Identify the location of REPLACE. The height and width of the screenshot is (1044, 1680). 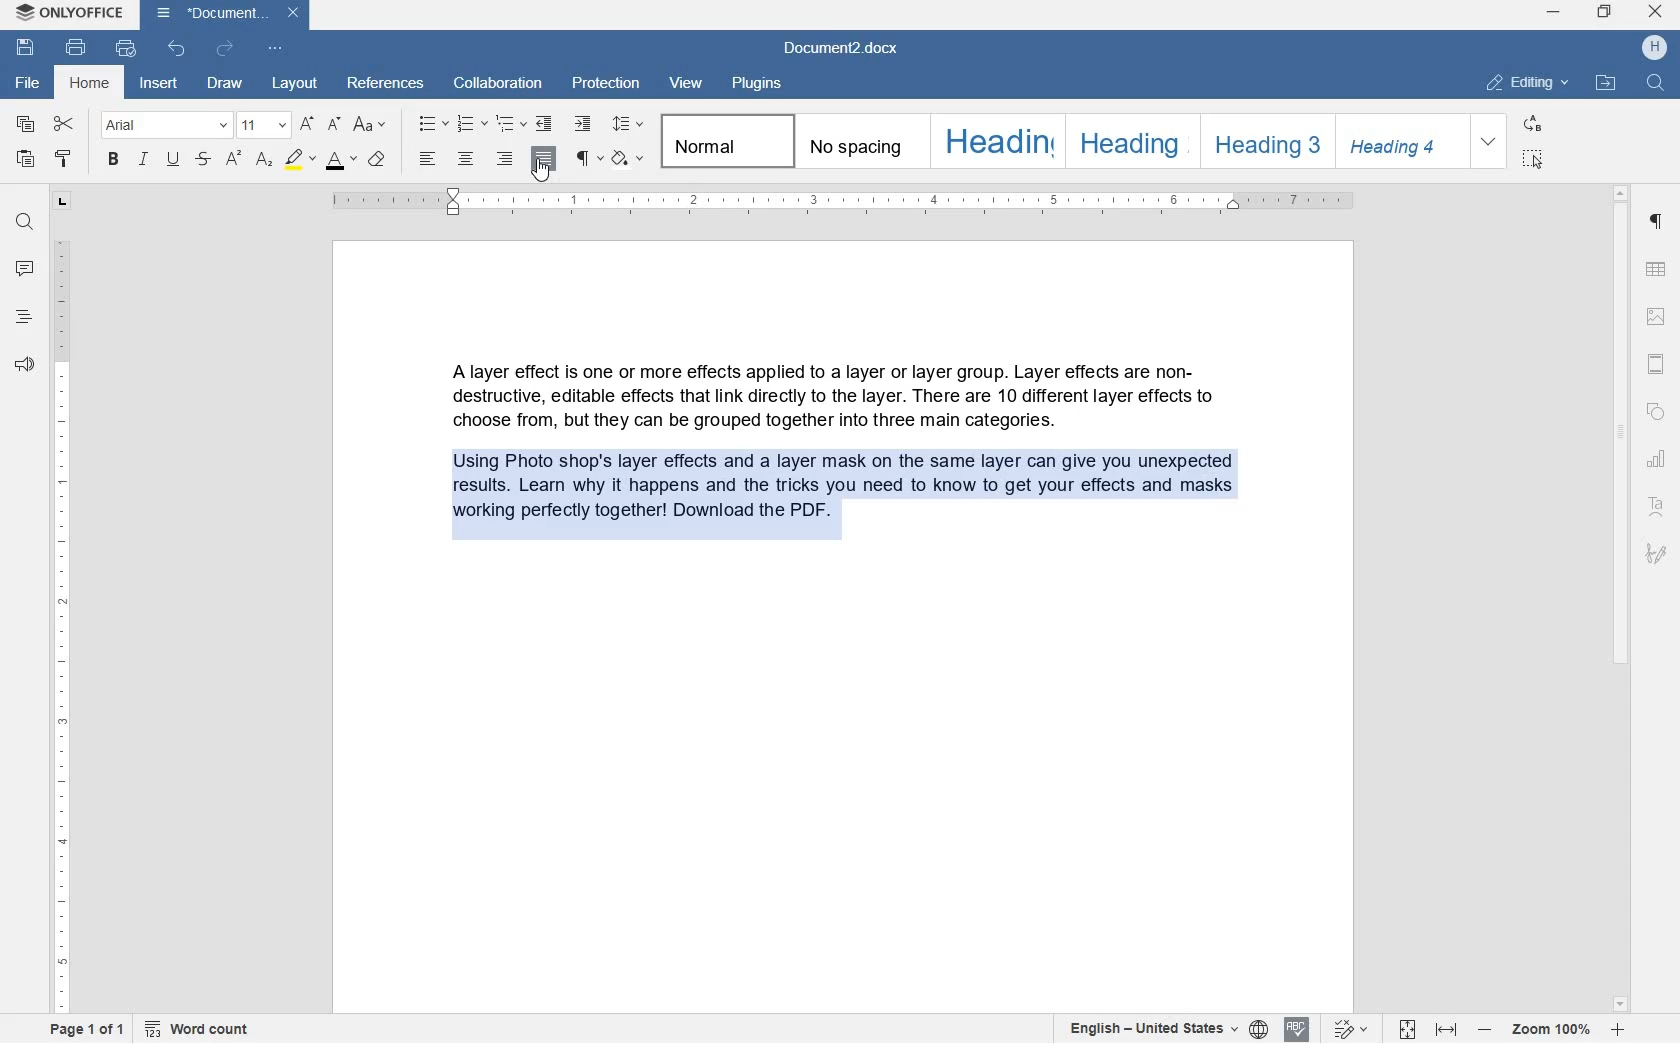
(1533, 122).